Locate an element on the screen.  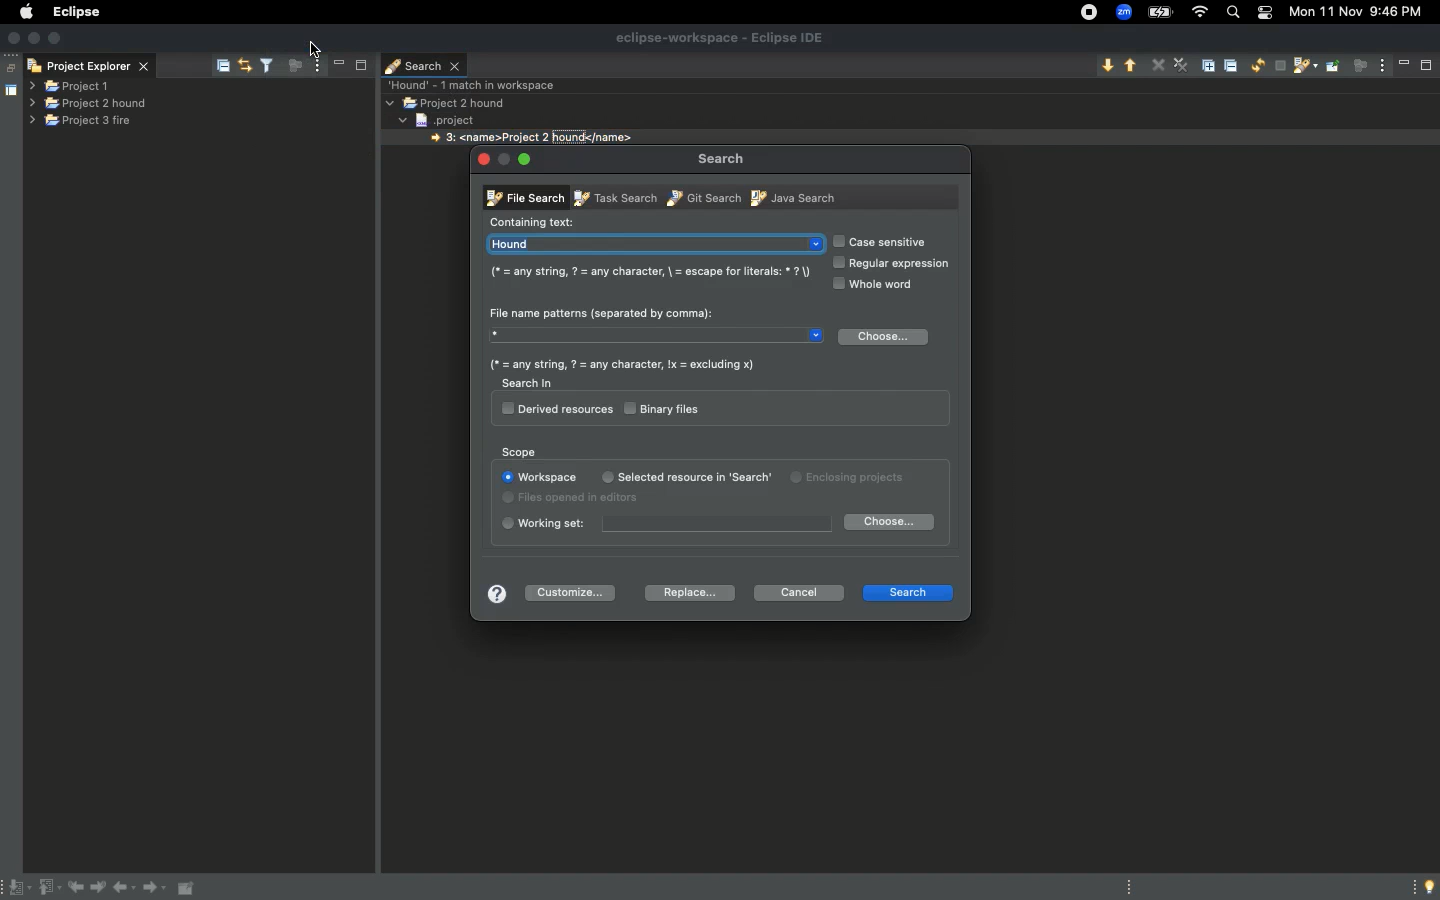
Apple logo is located at coordinates (27, 11).